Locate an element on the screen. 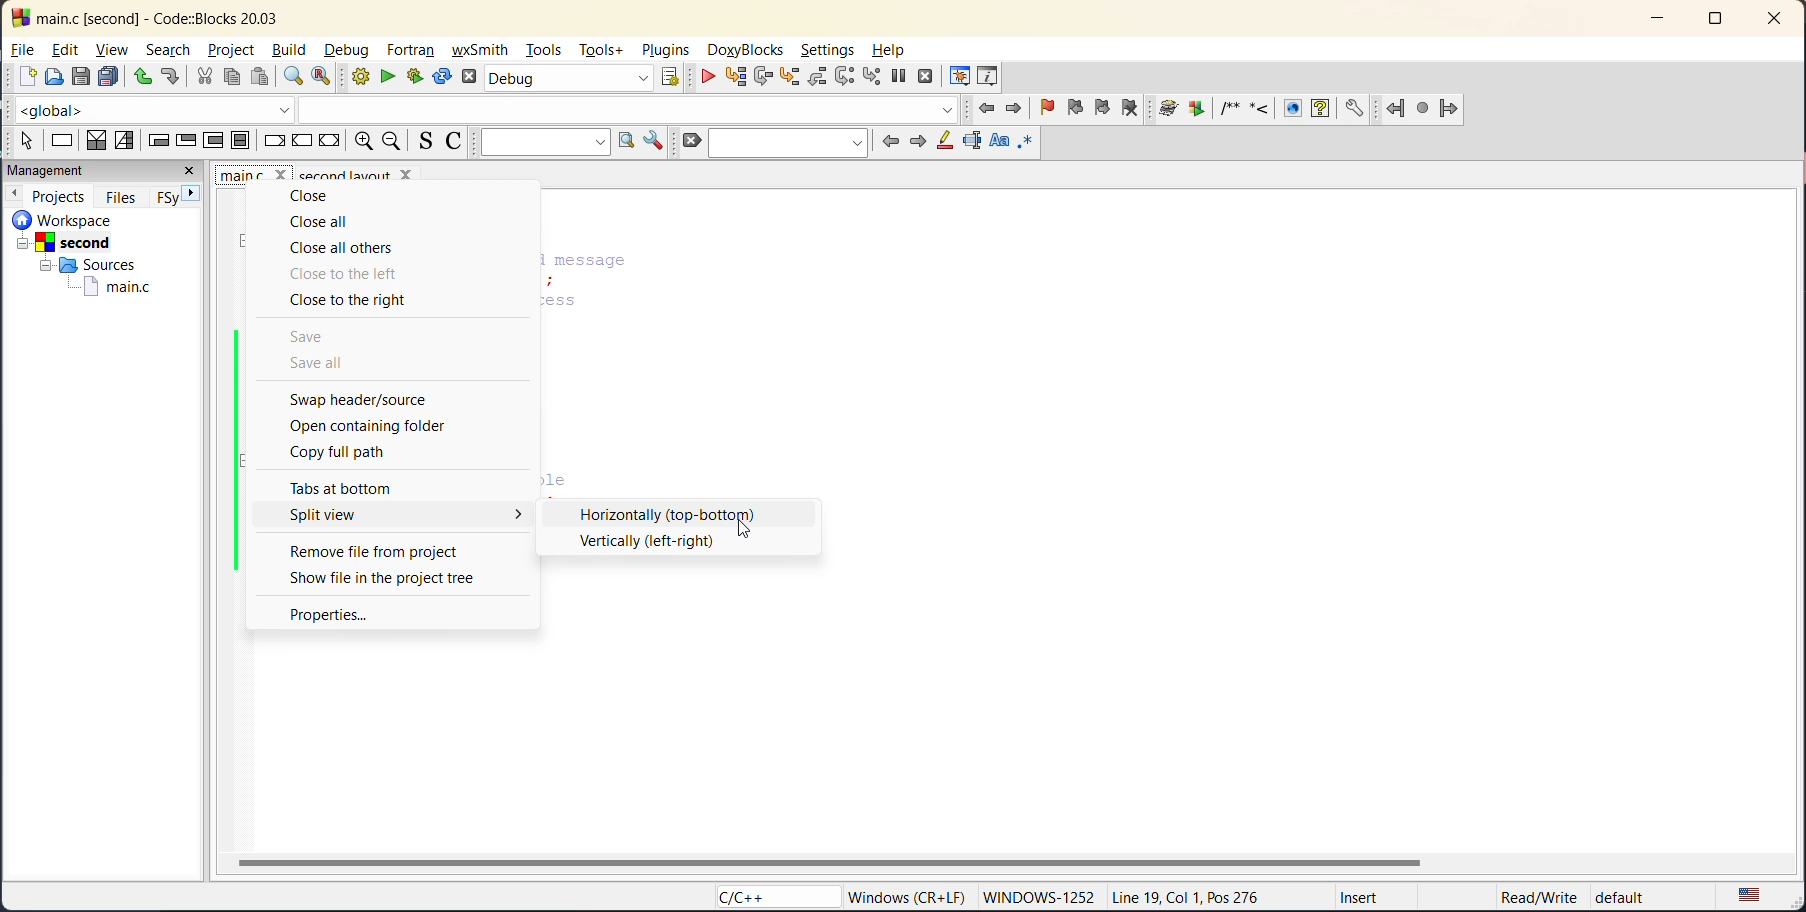 The height and width of the screenshot is (912, 1806). stop debugger is located at coordinates (926, 78).